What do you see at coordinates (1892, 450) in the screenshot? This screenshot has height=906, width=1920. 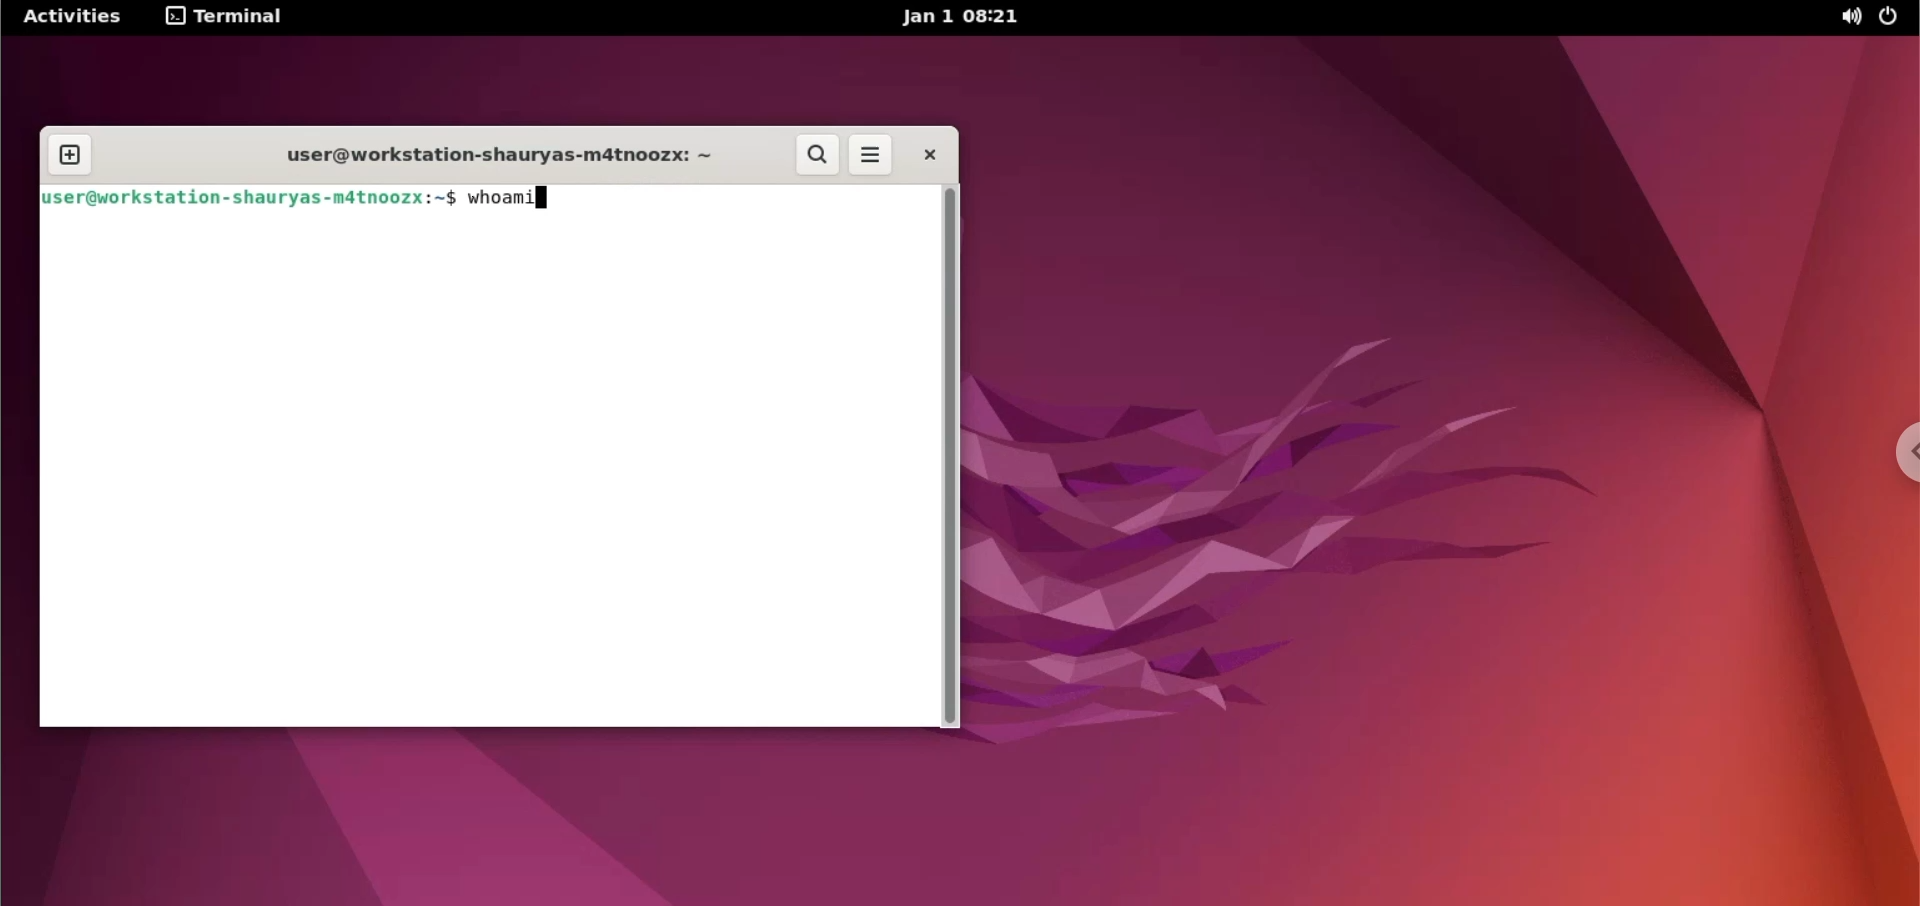 I see `chrome options` at bounding box center [1892, 450].